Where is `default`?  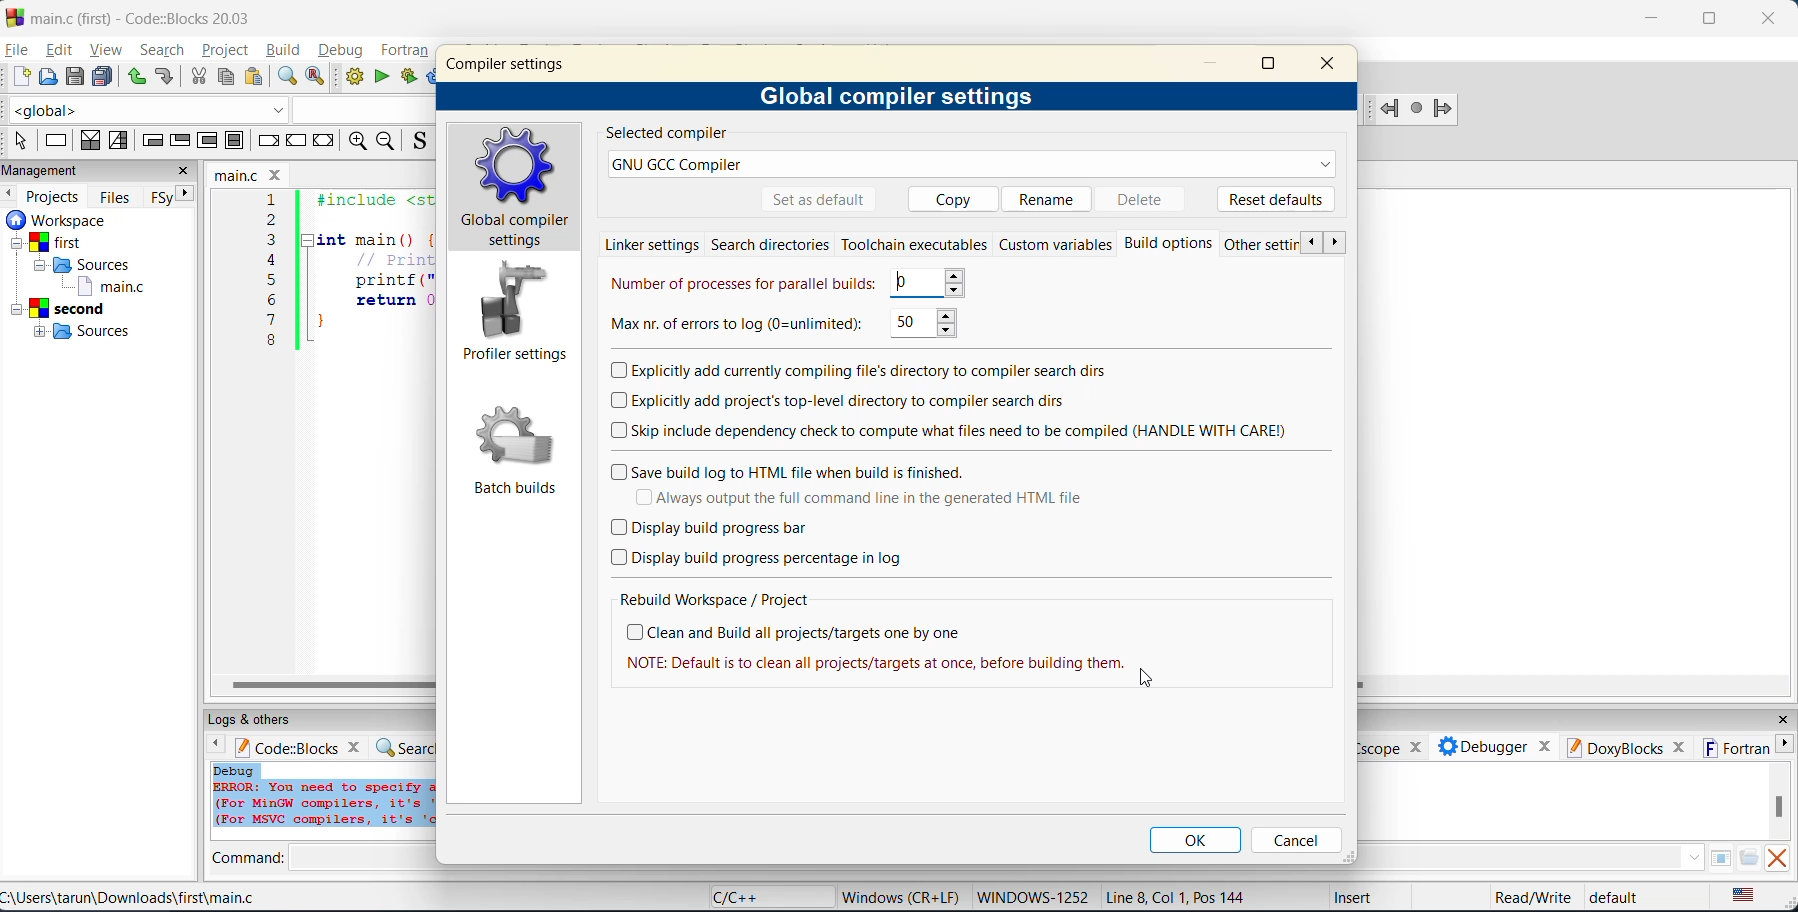 default is located at coordinates (1622, 898).